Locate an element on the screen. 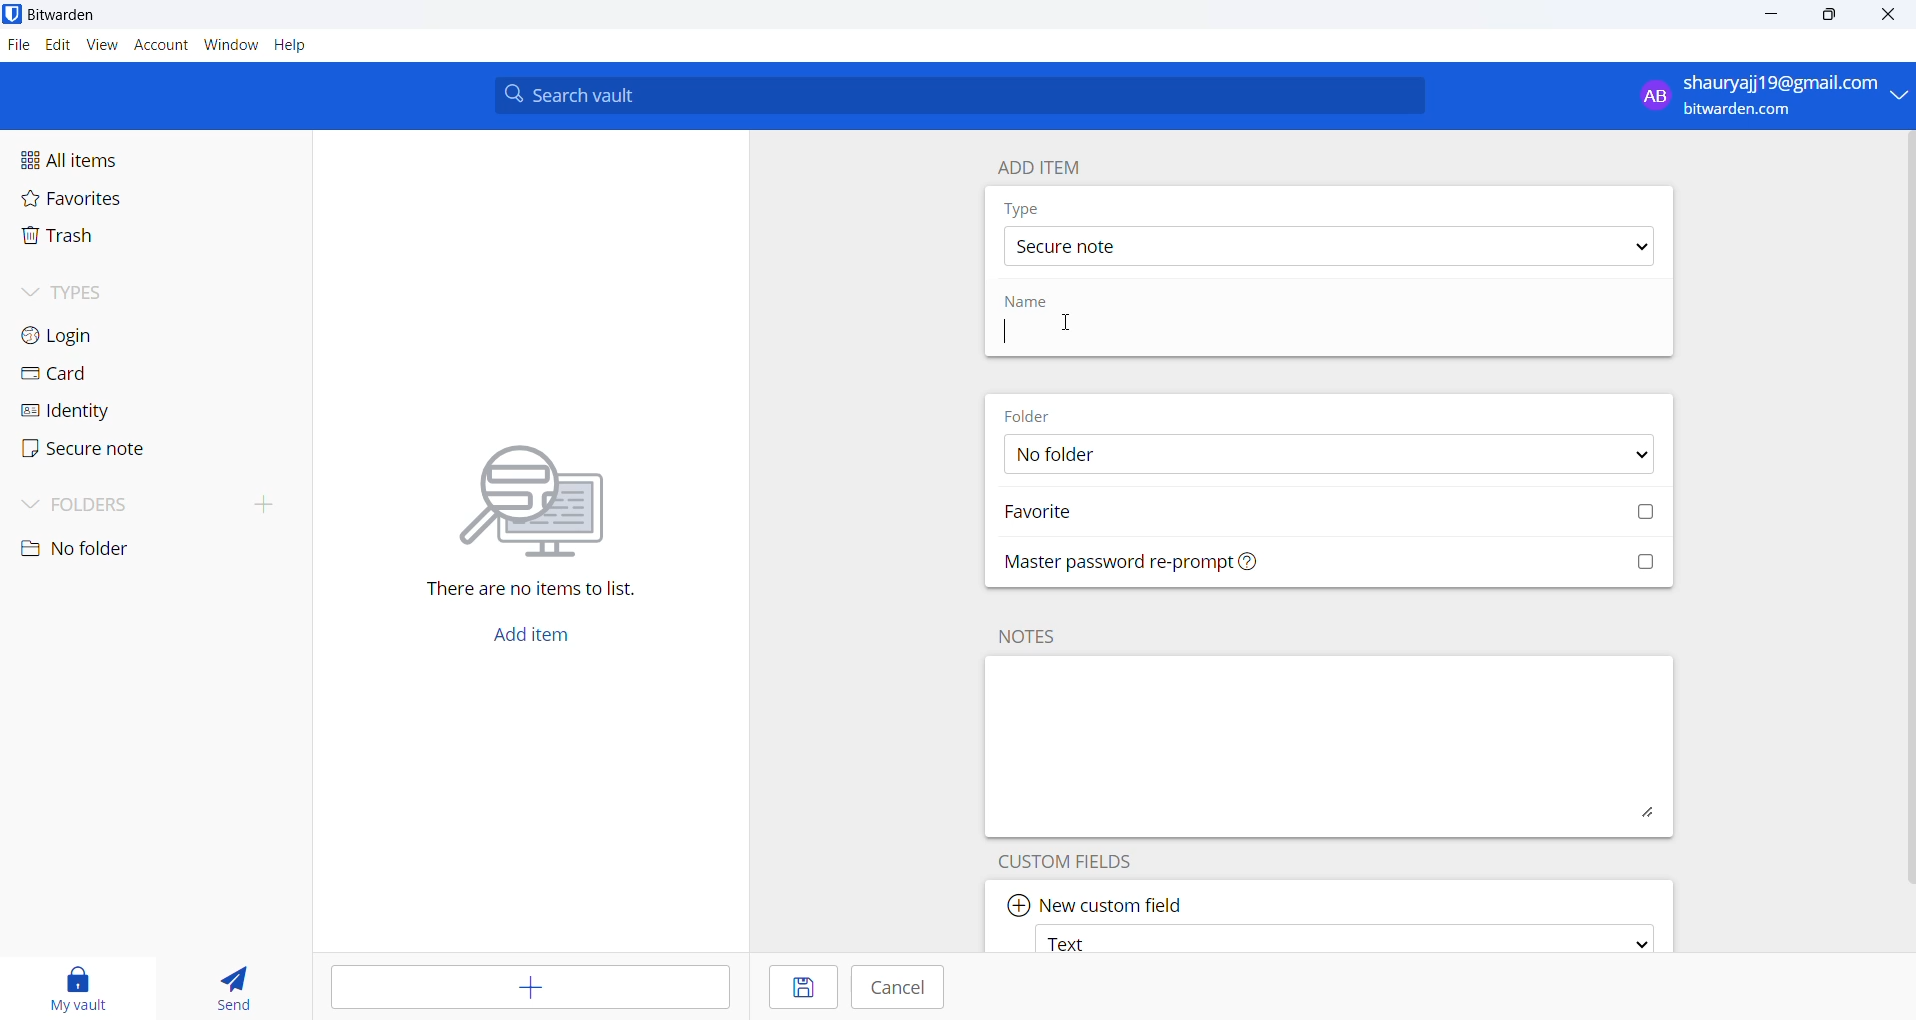 This screenshot has height=1020, width=1916. type heading is located at coordinates (1023, 208).